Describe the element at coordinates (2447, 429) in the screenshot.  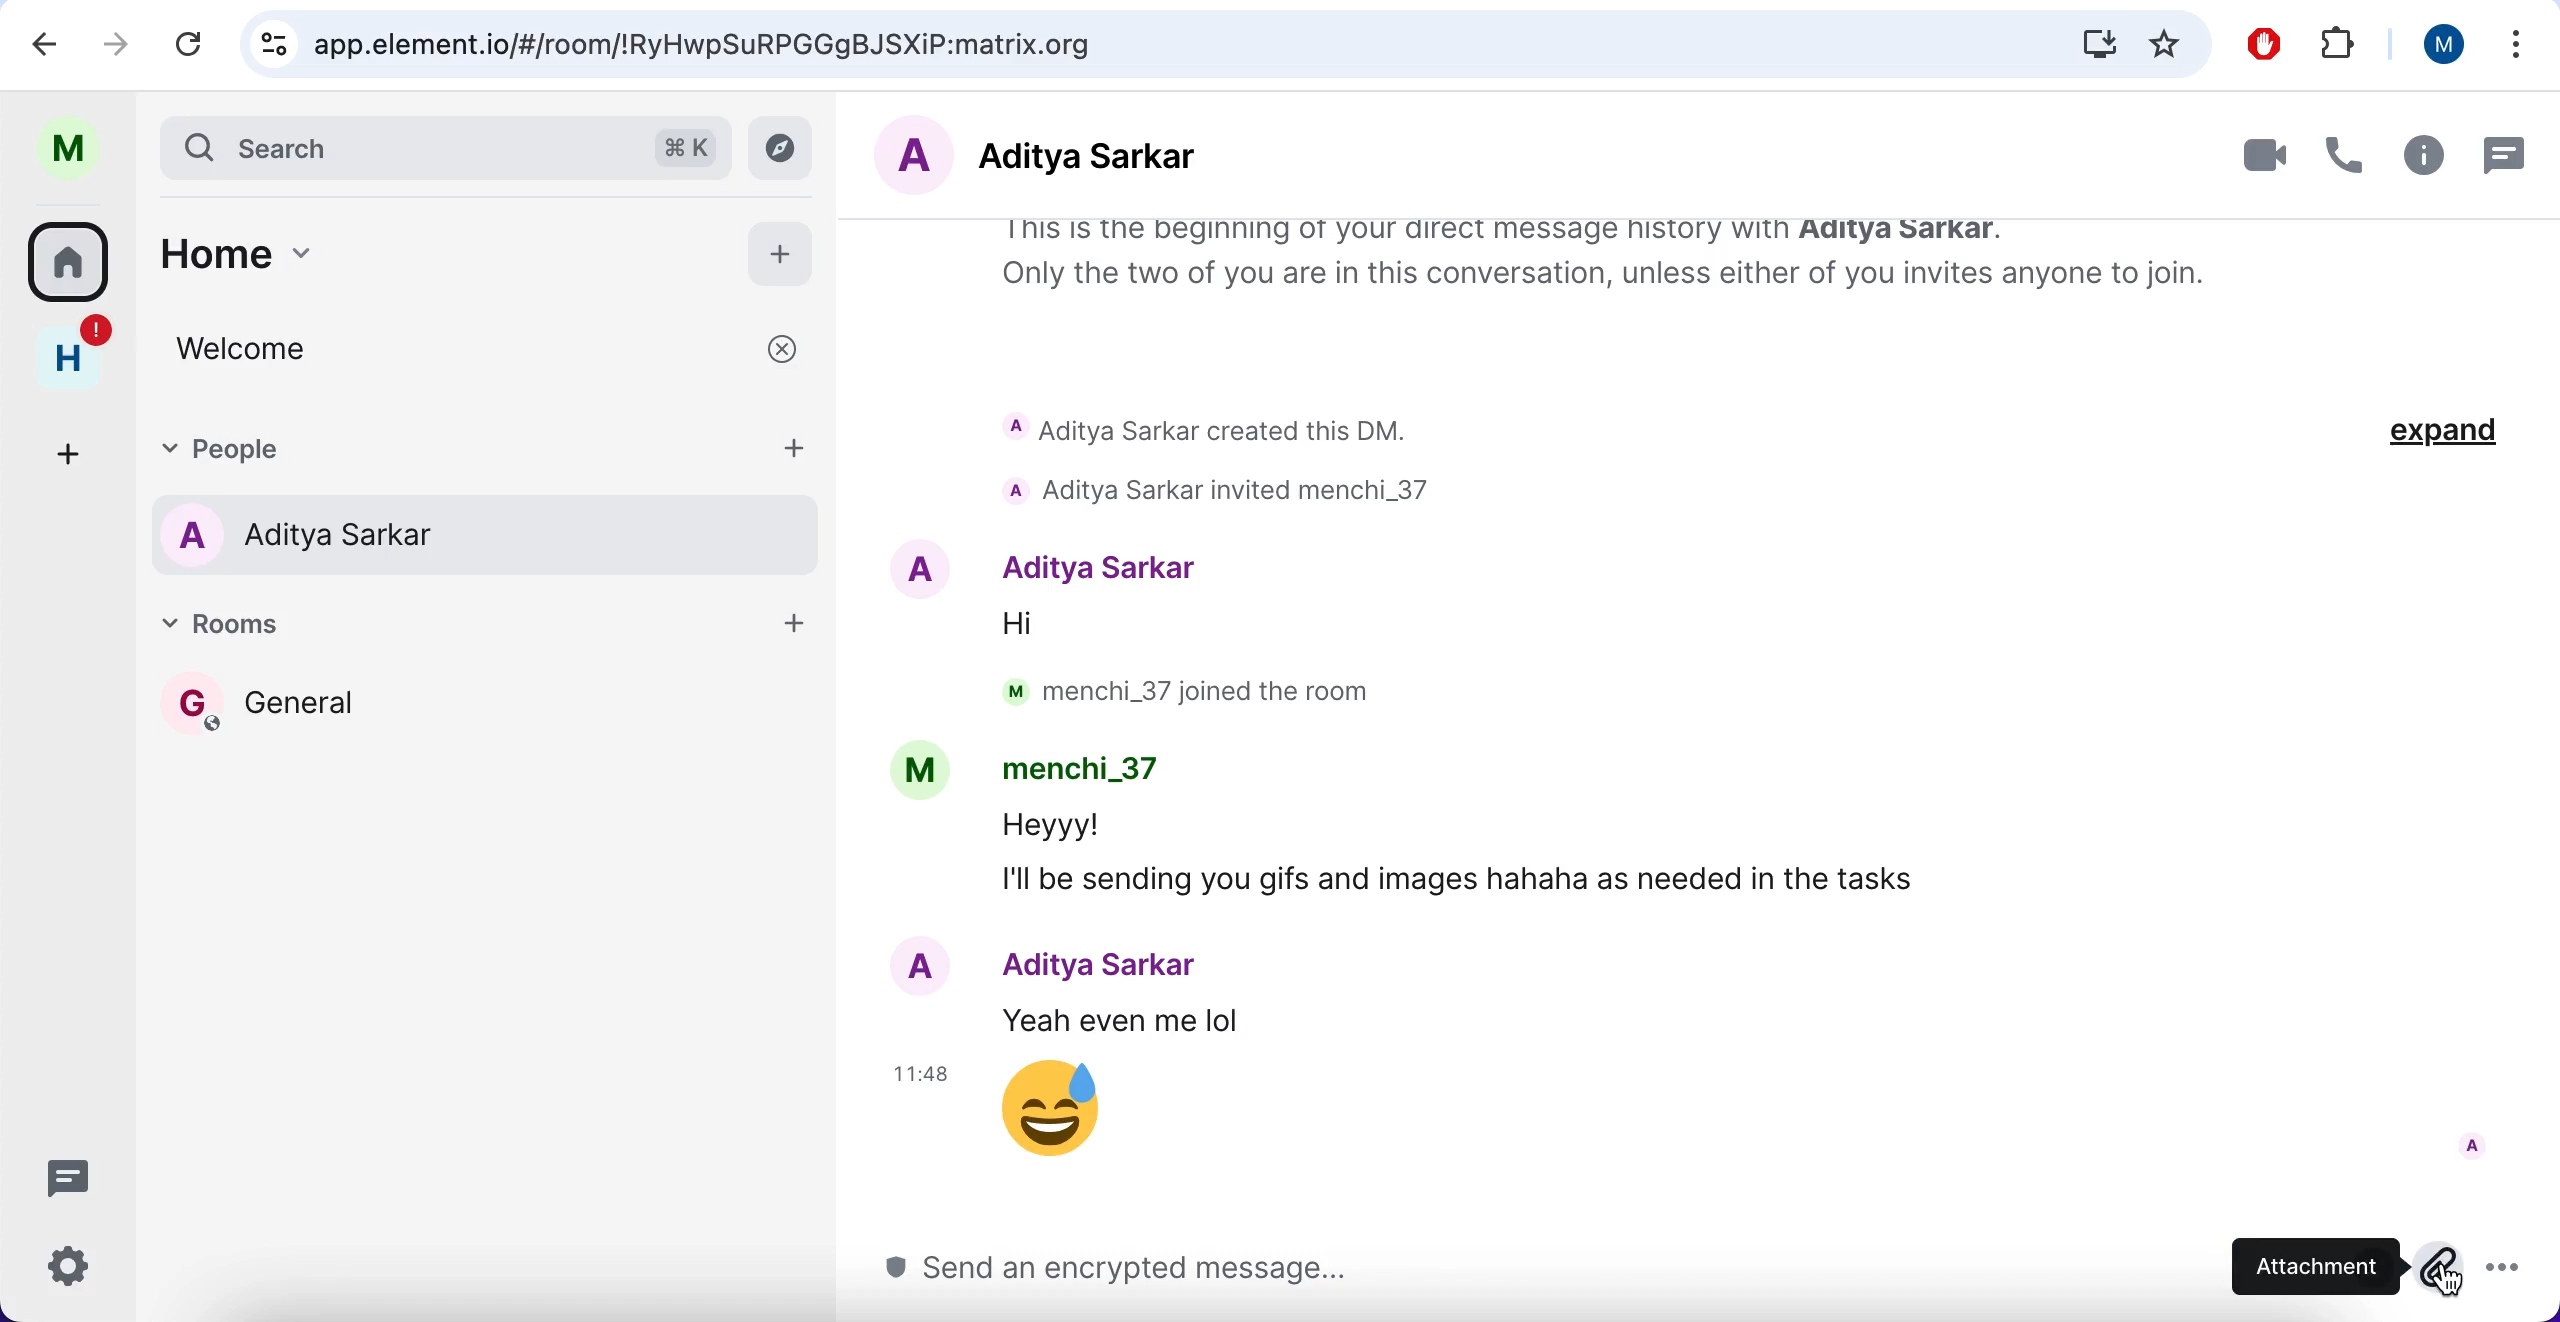
I see `expand` at that location.